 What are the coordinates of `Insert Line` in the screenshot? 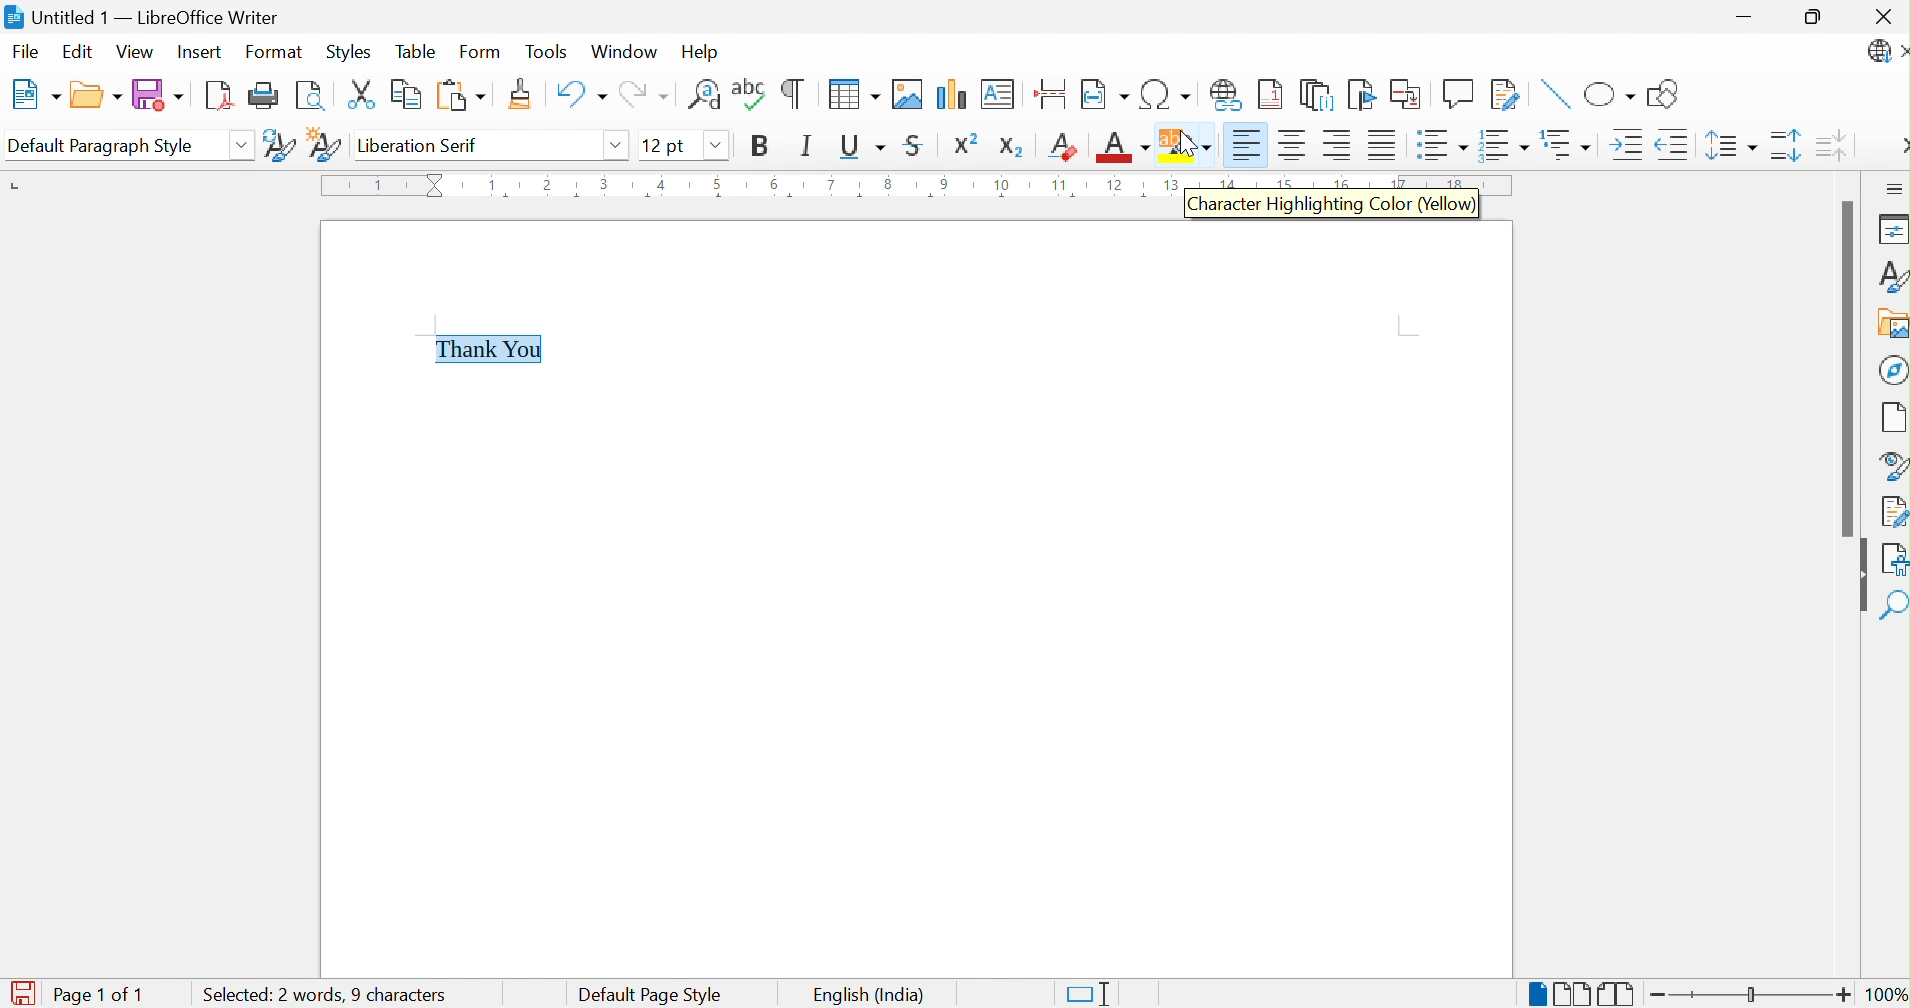 It's located at (1553, 94).